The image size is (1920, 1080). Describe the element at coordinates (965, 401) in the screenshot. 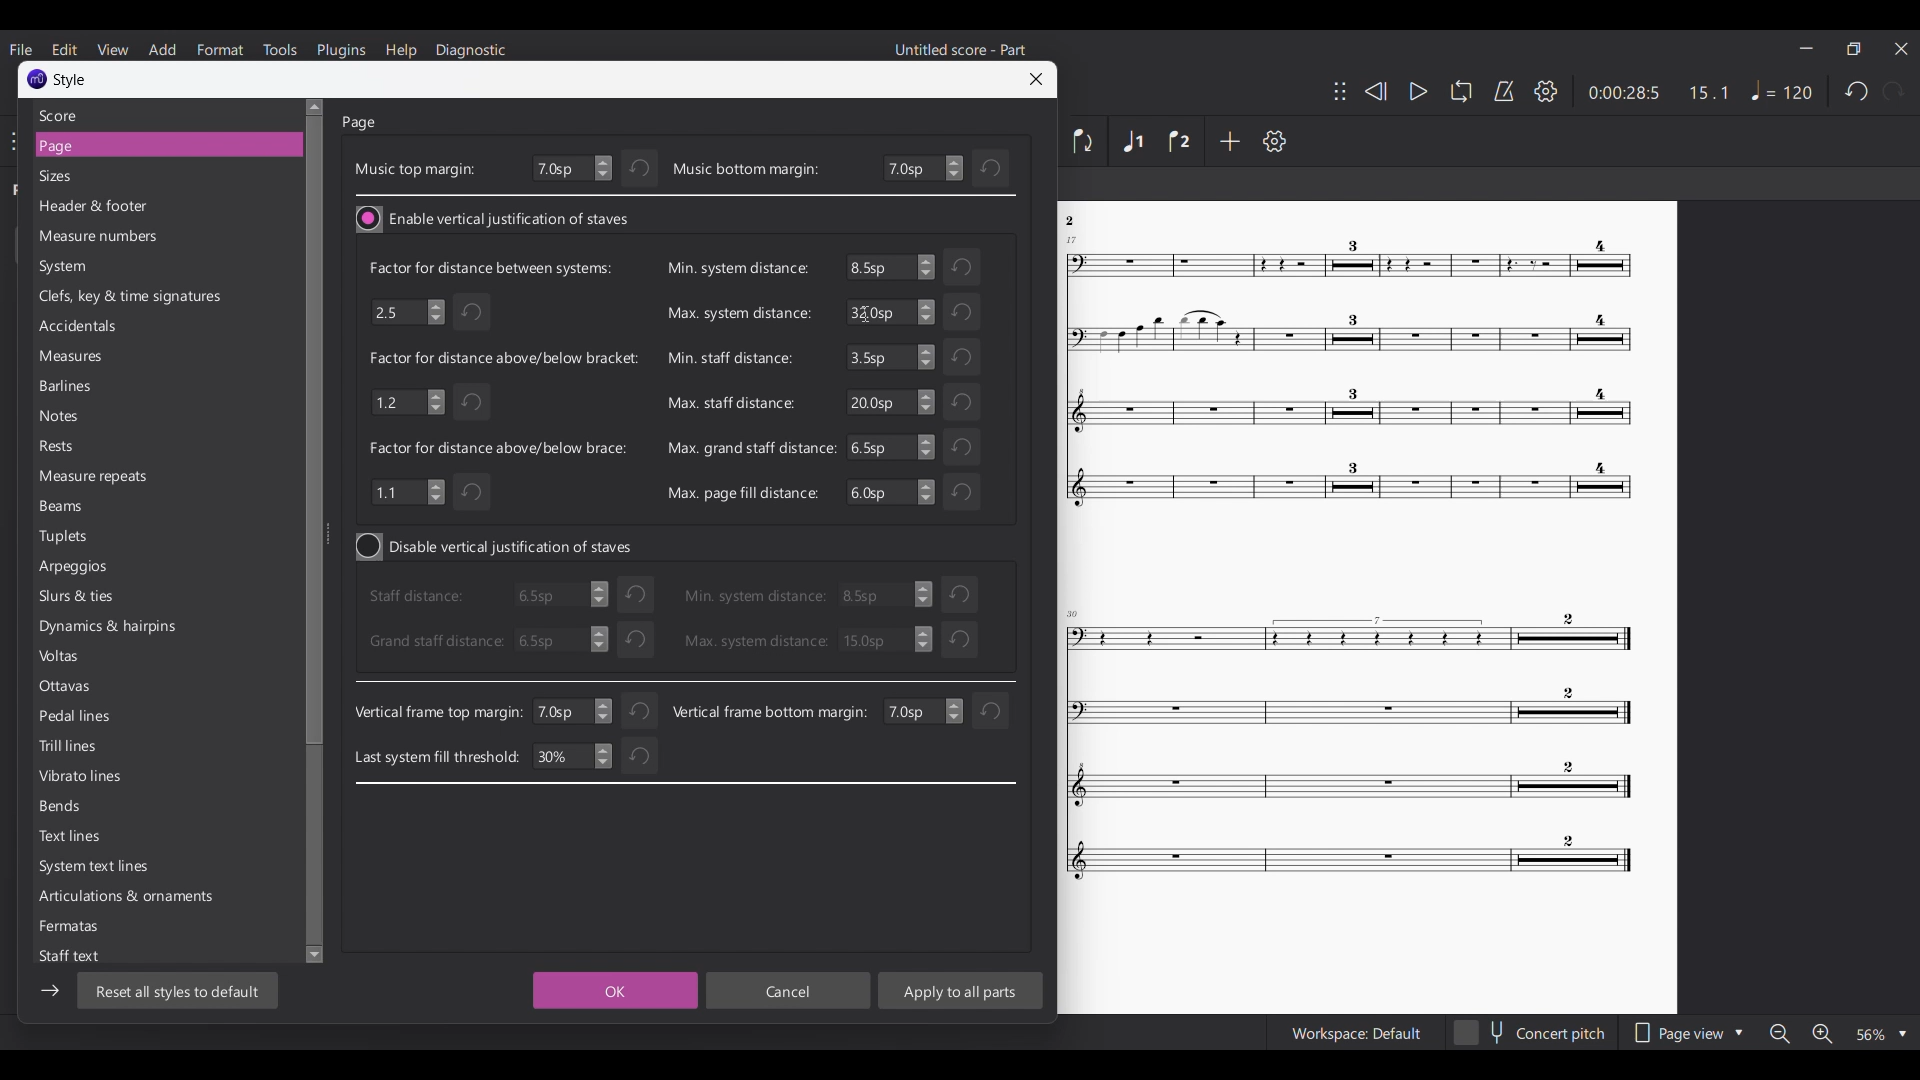

I see `Undo` at that location.